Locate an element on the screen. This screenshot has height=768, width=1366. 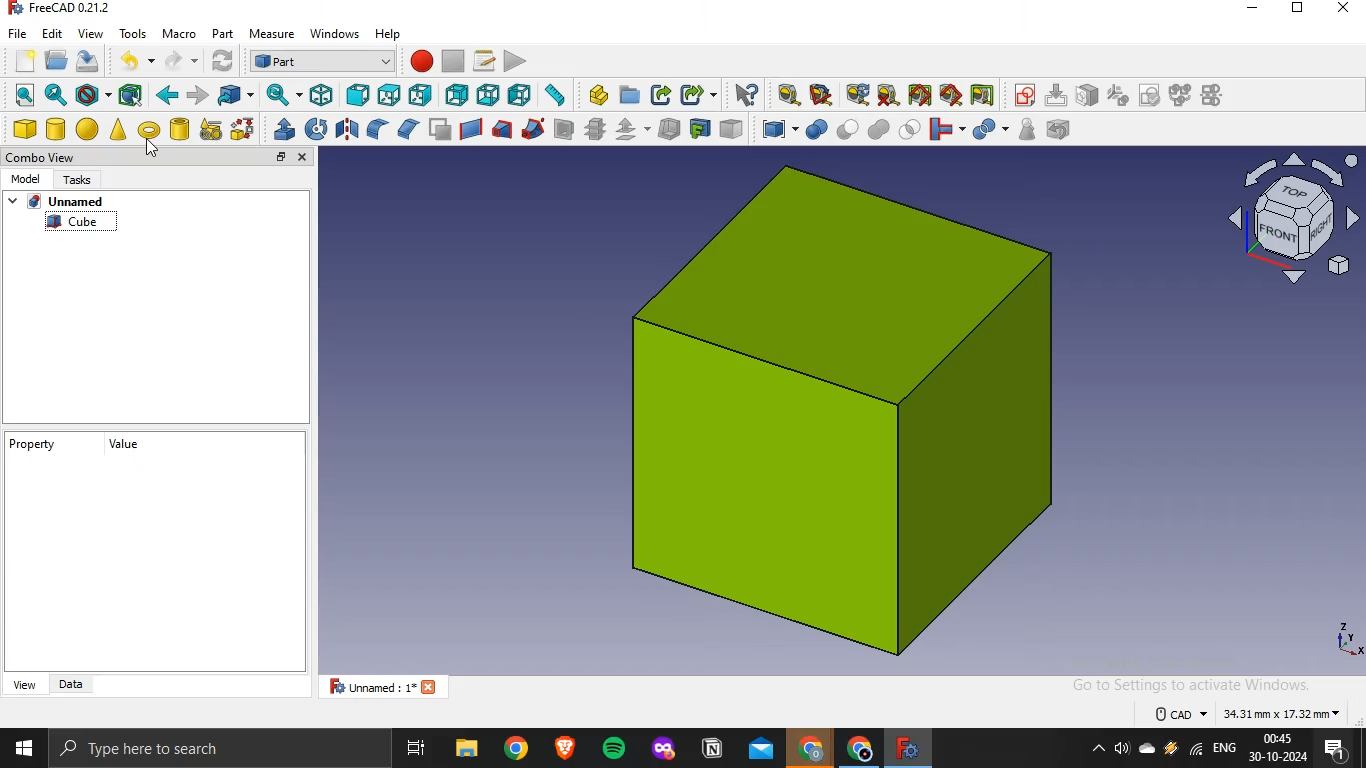
part is located at coordinates (223, 33).